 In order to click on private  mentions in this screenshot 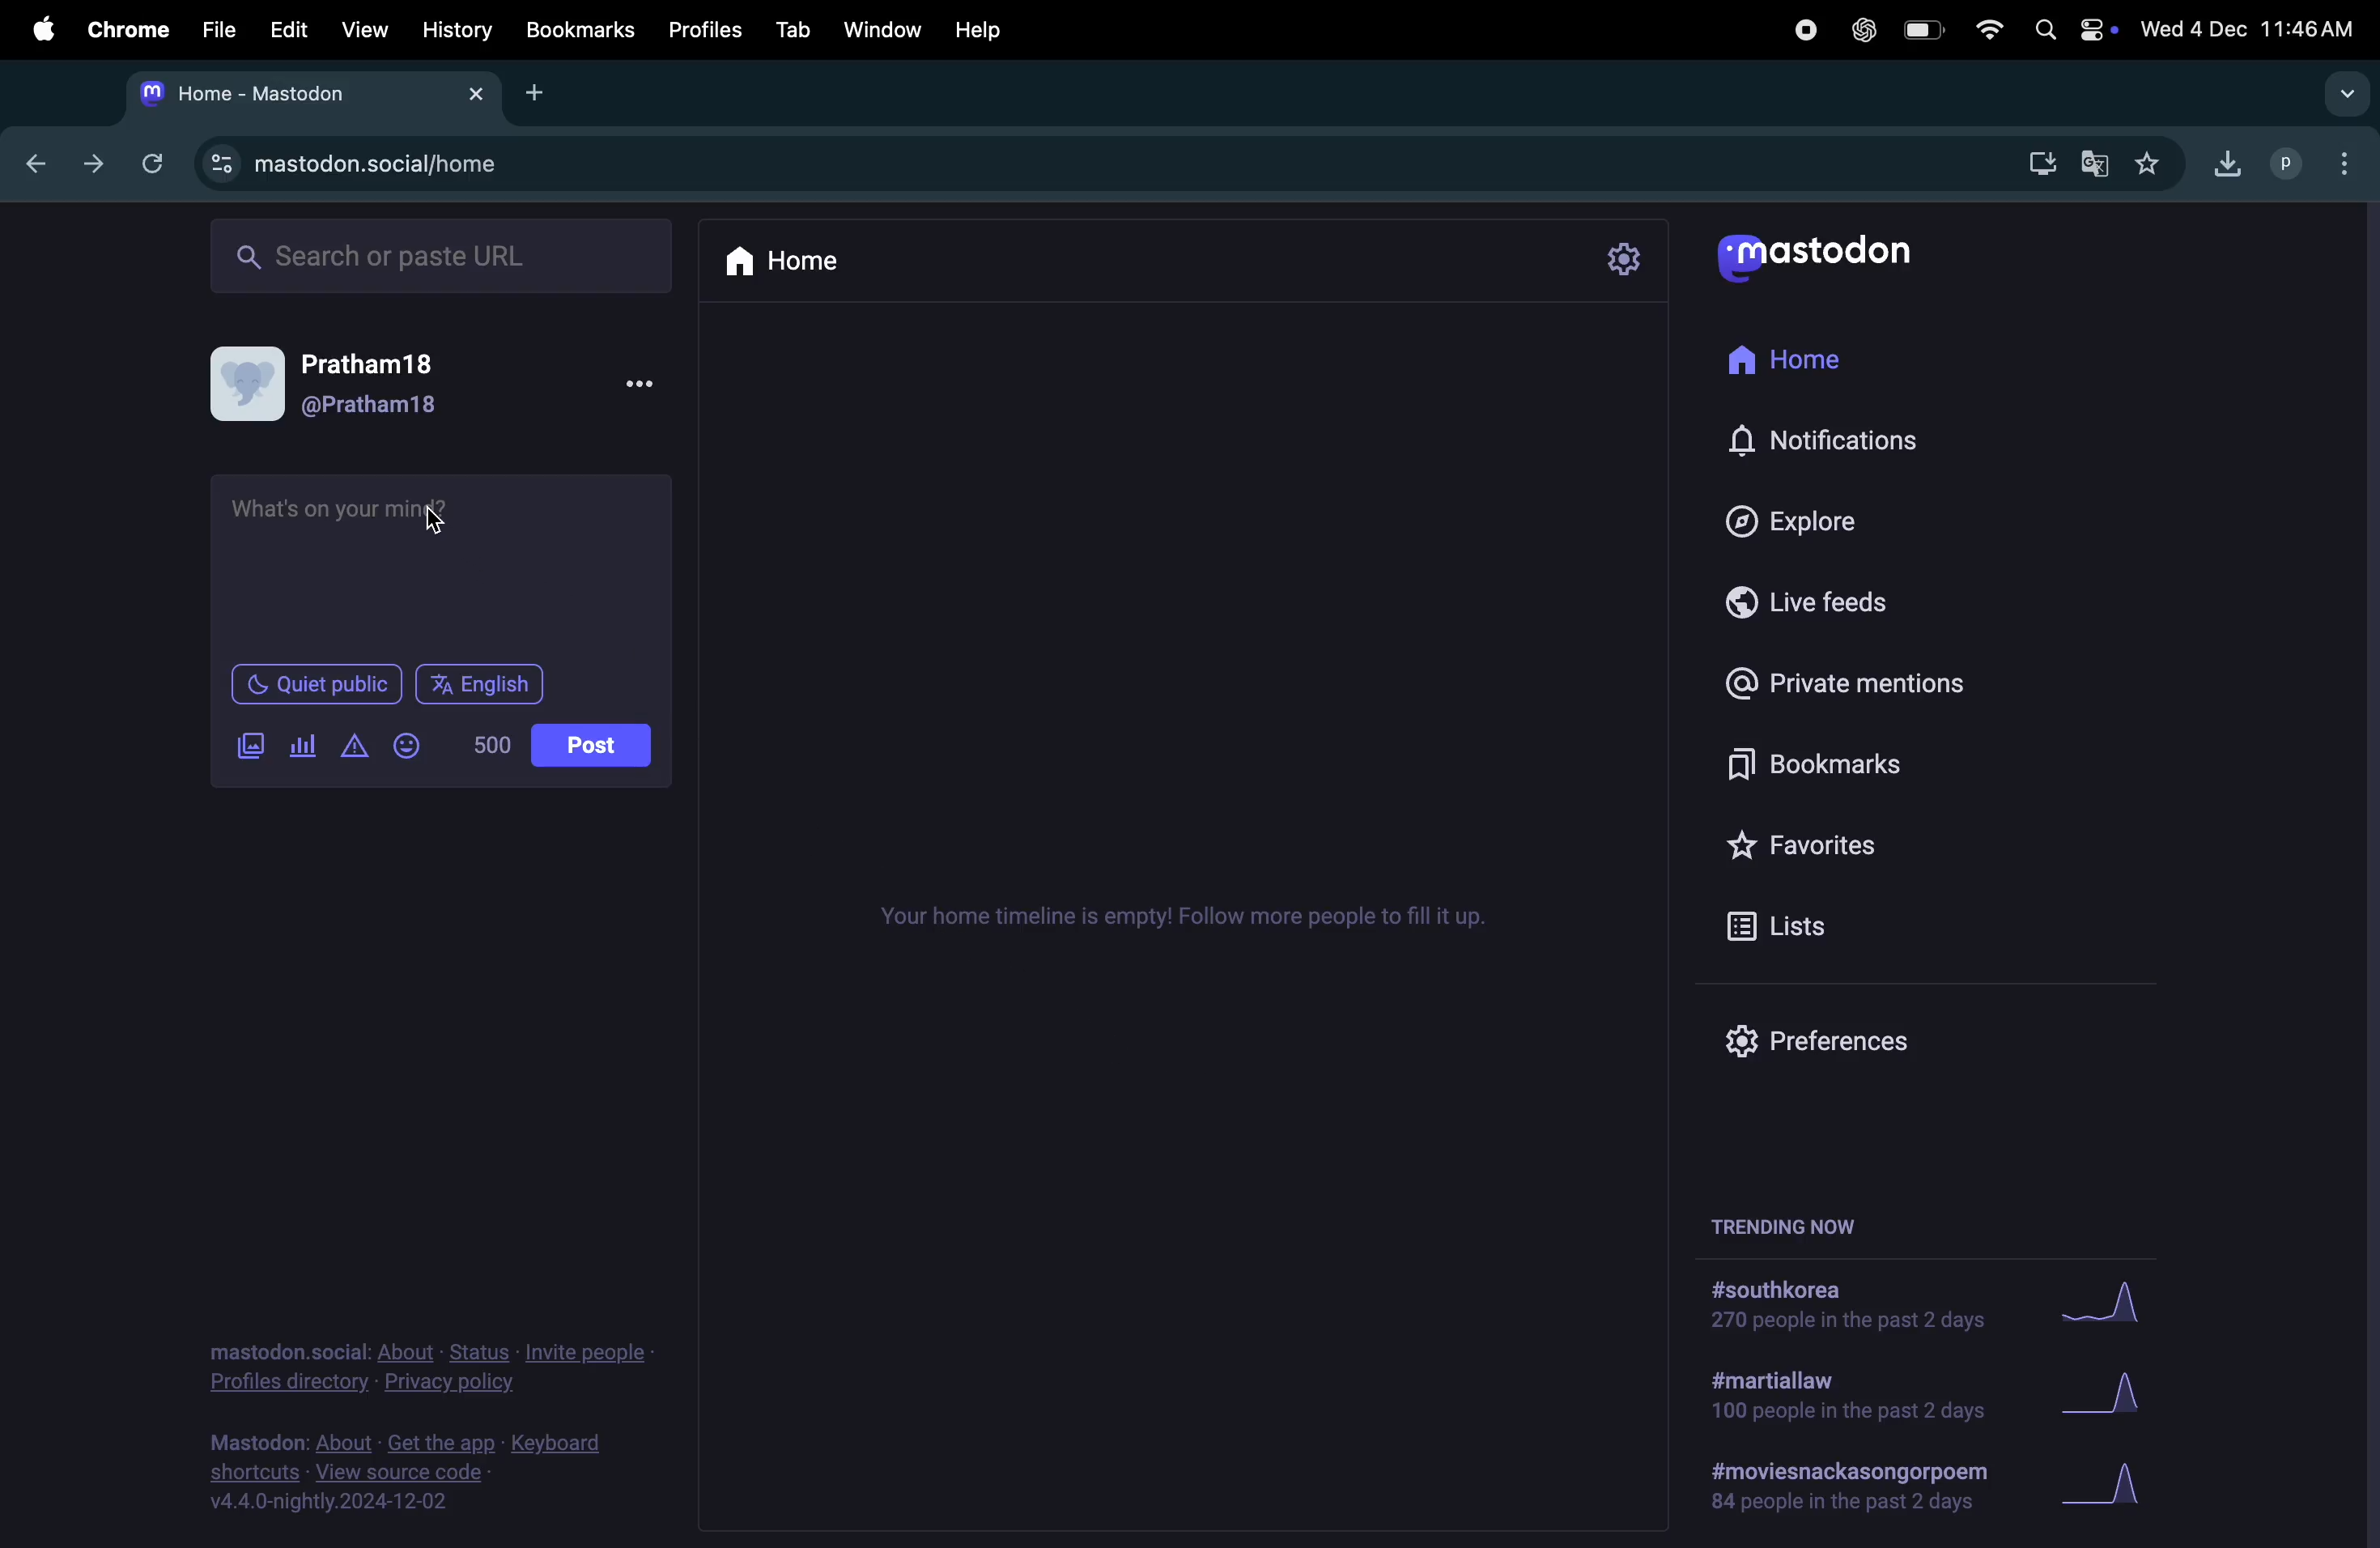, I will do `click(1848, 680)`.